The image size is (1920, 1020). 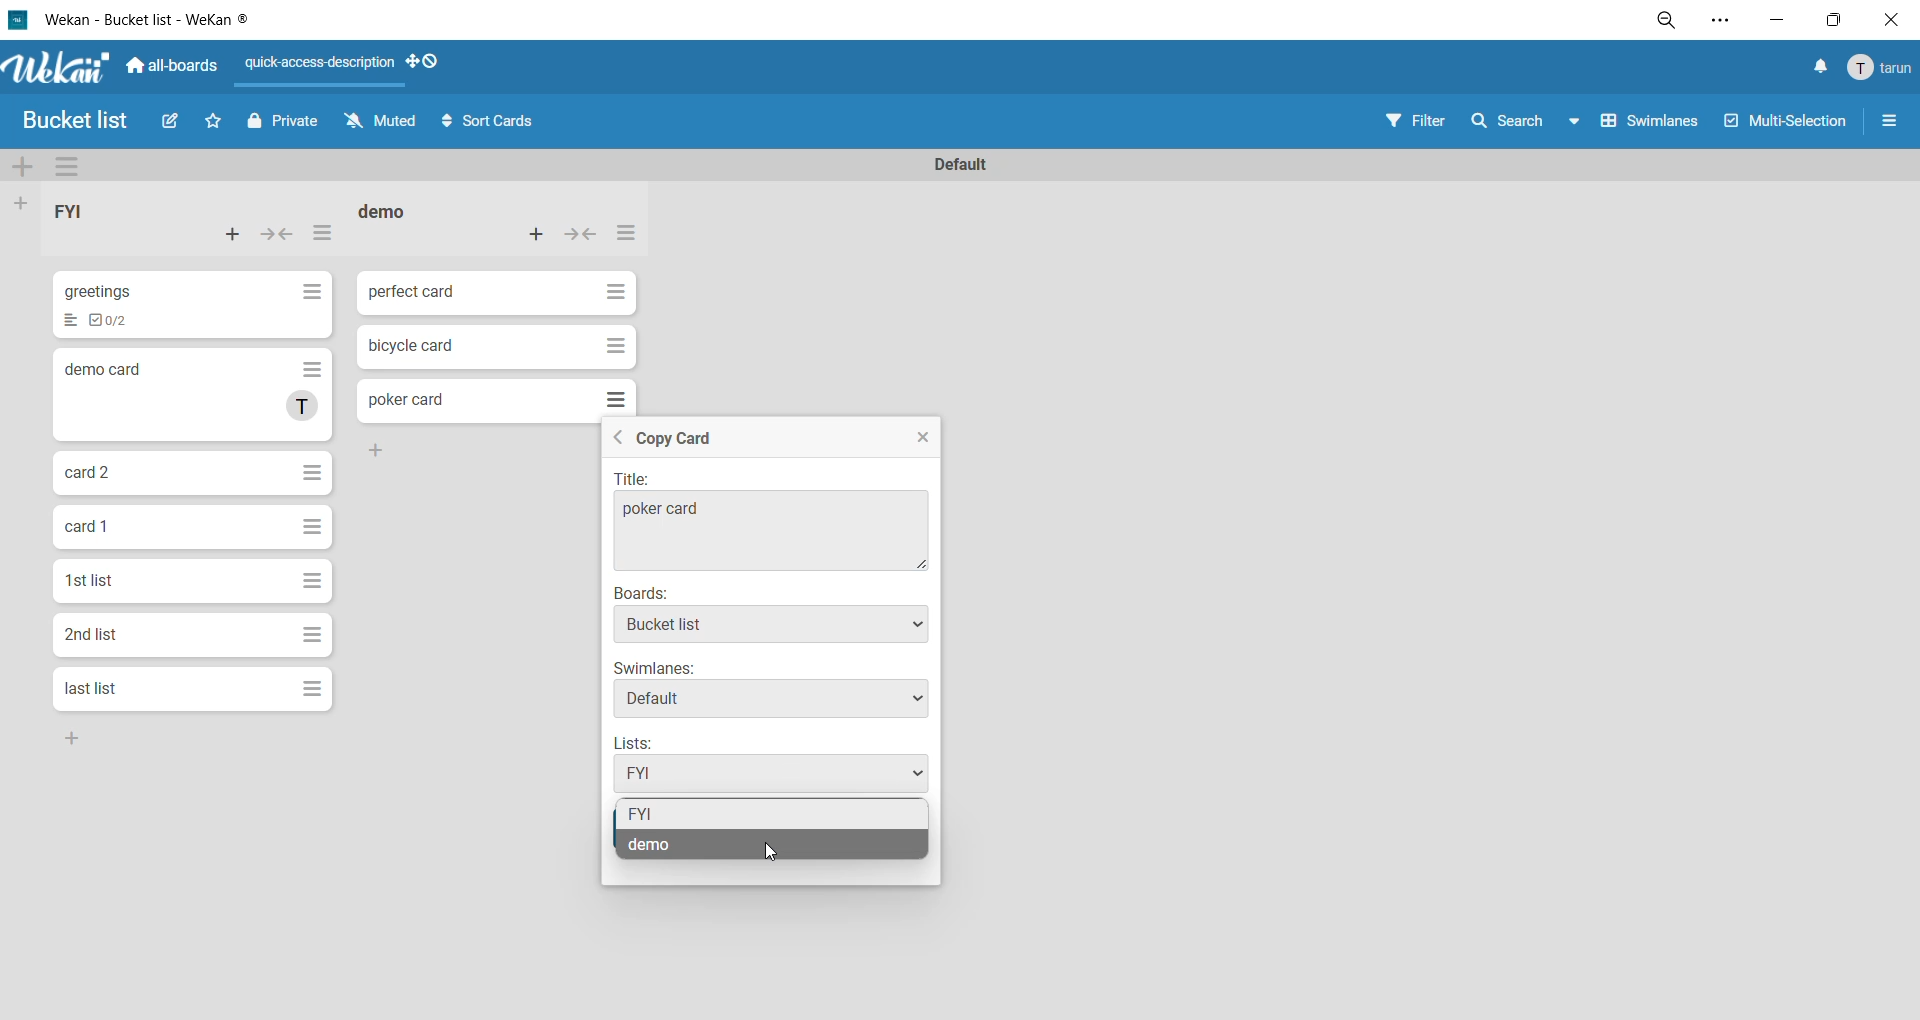 I want to click on fyi, so click(x=651, y=814).